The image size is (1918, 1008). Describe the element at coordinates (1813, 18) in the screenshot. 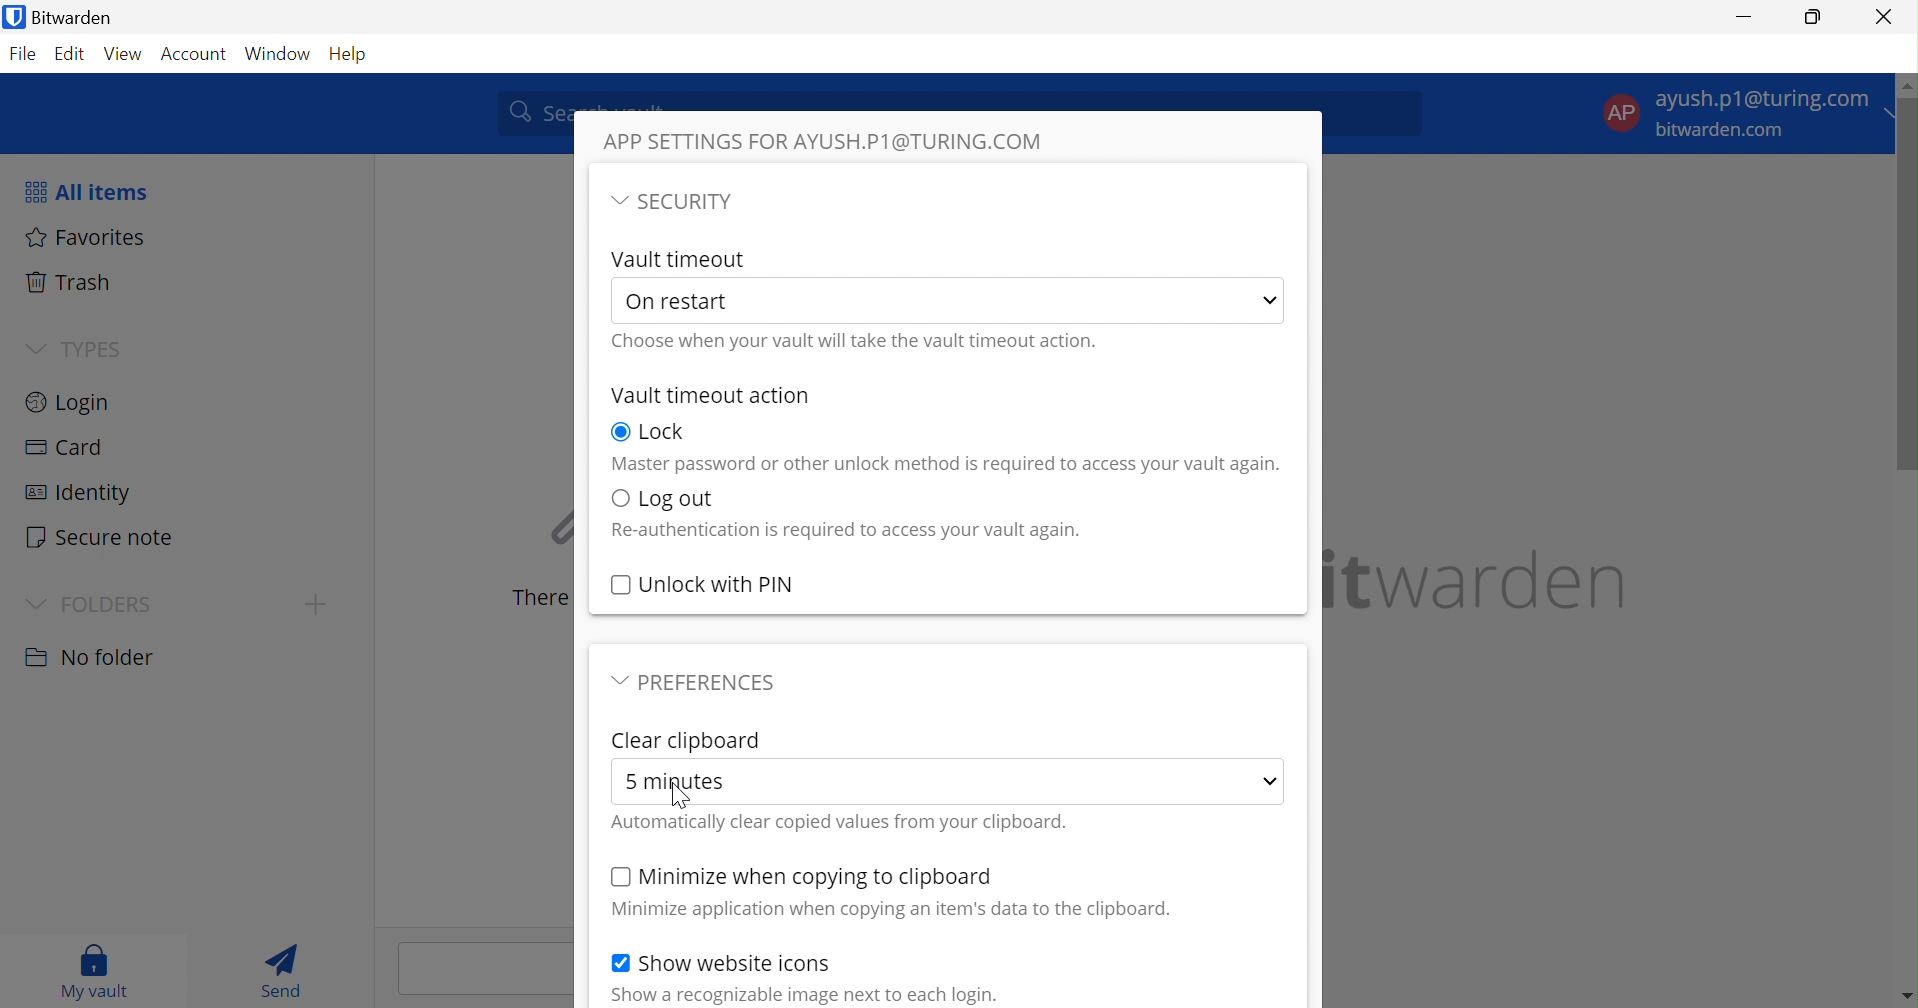

I see `Restore Down` at that location.